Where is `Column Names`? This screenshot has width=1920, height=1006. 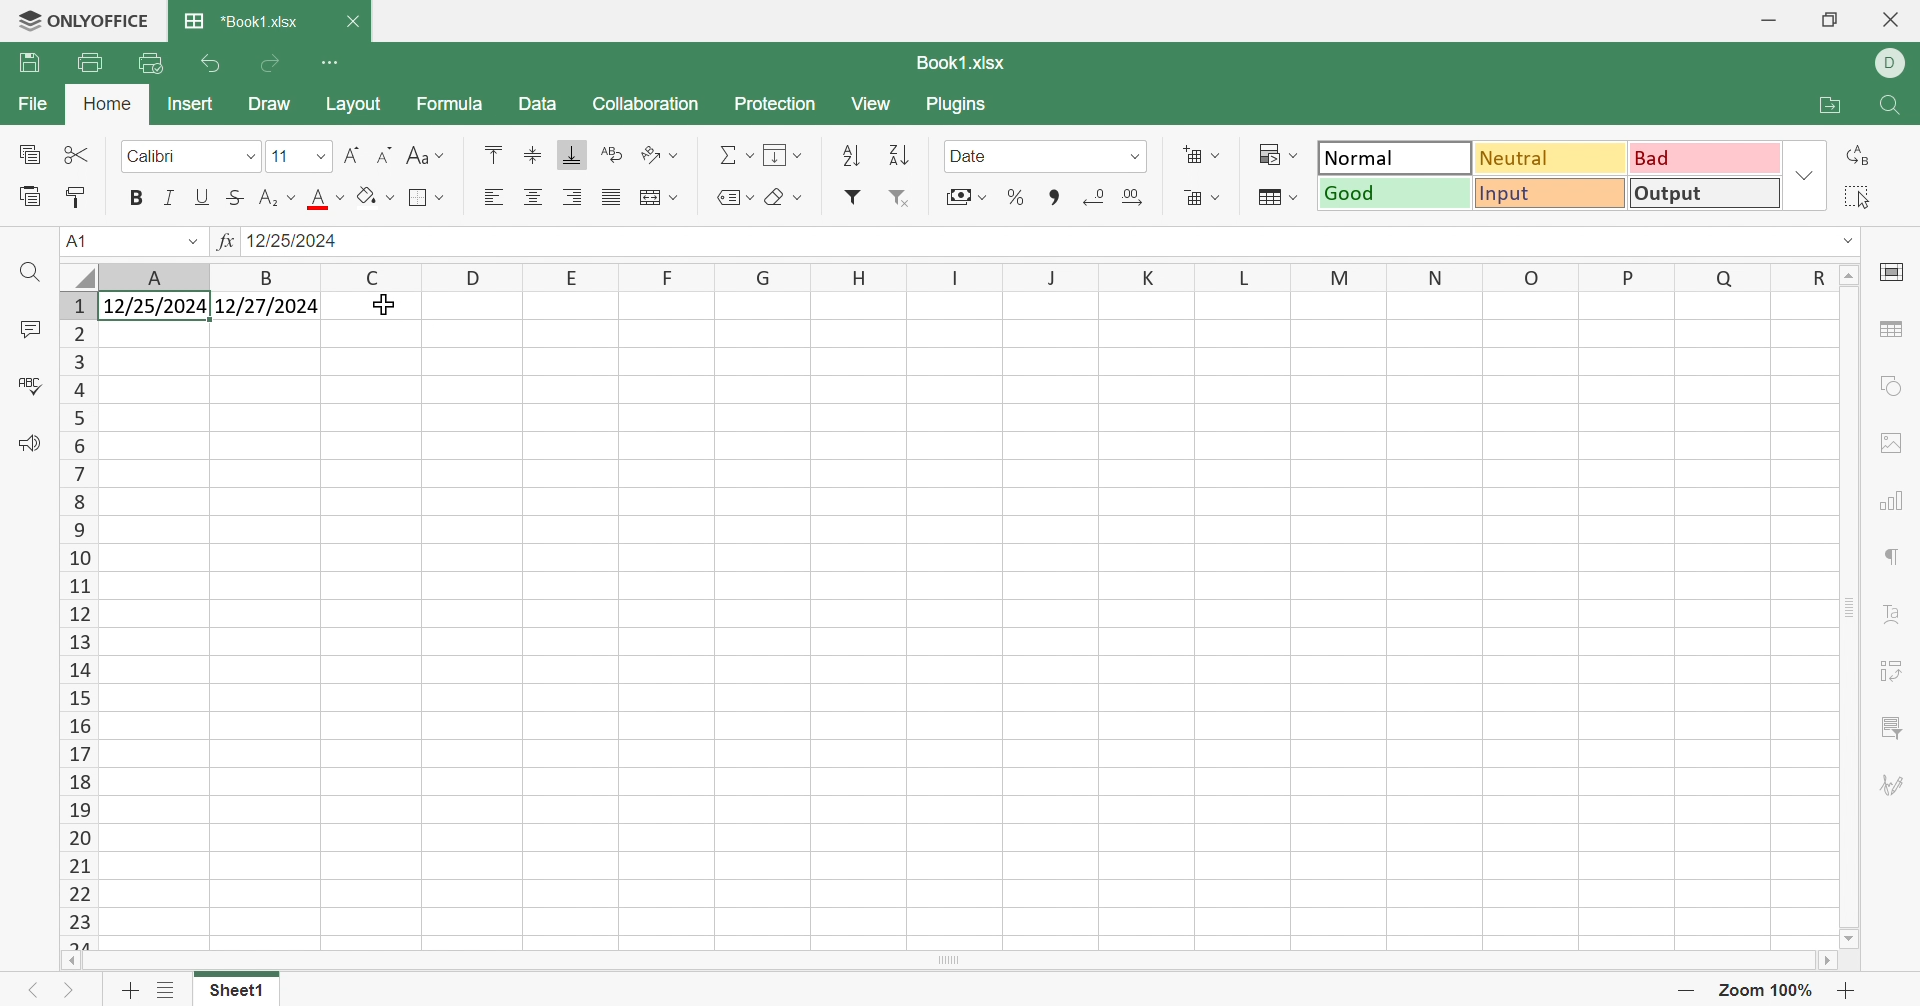
Column Names is located at coordinates (959, 276).